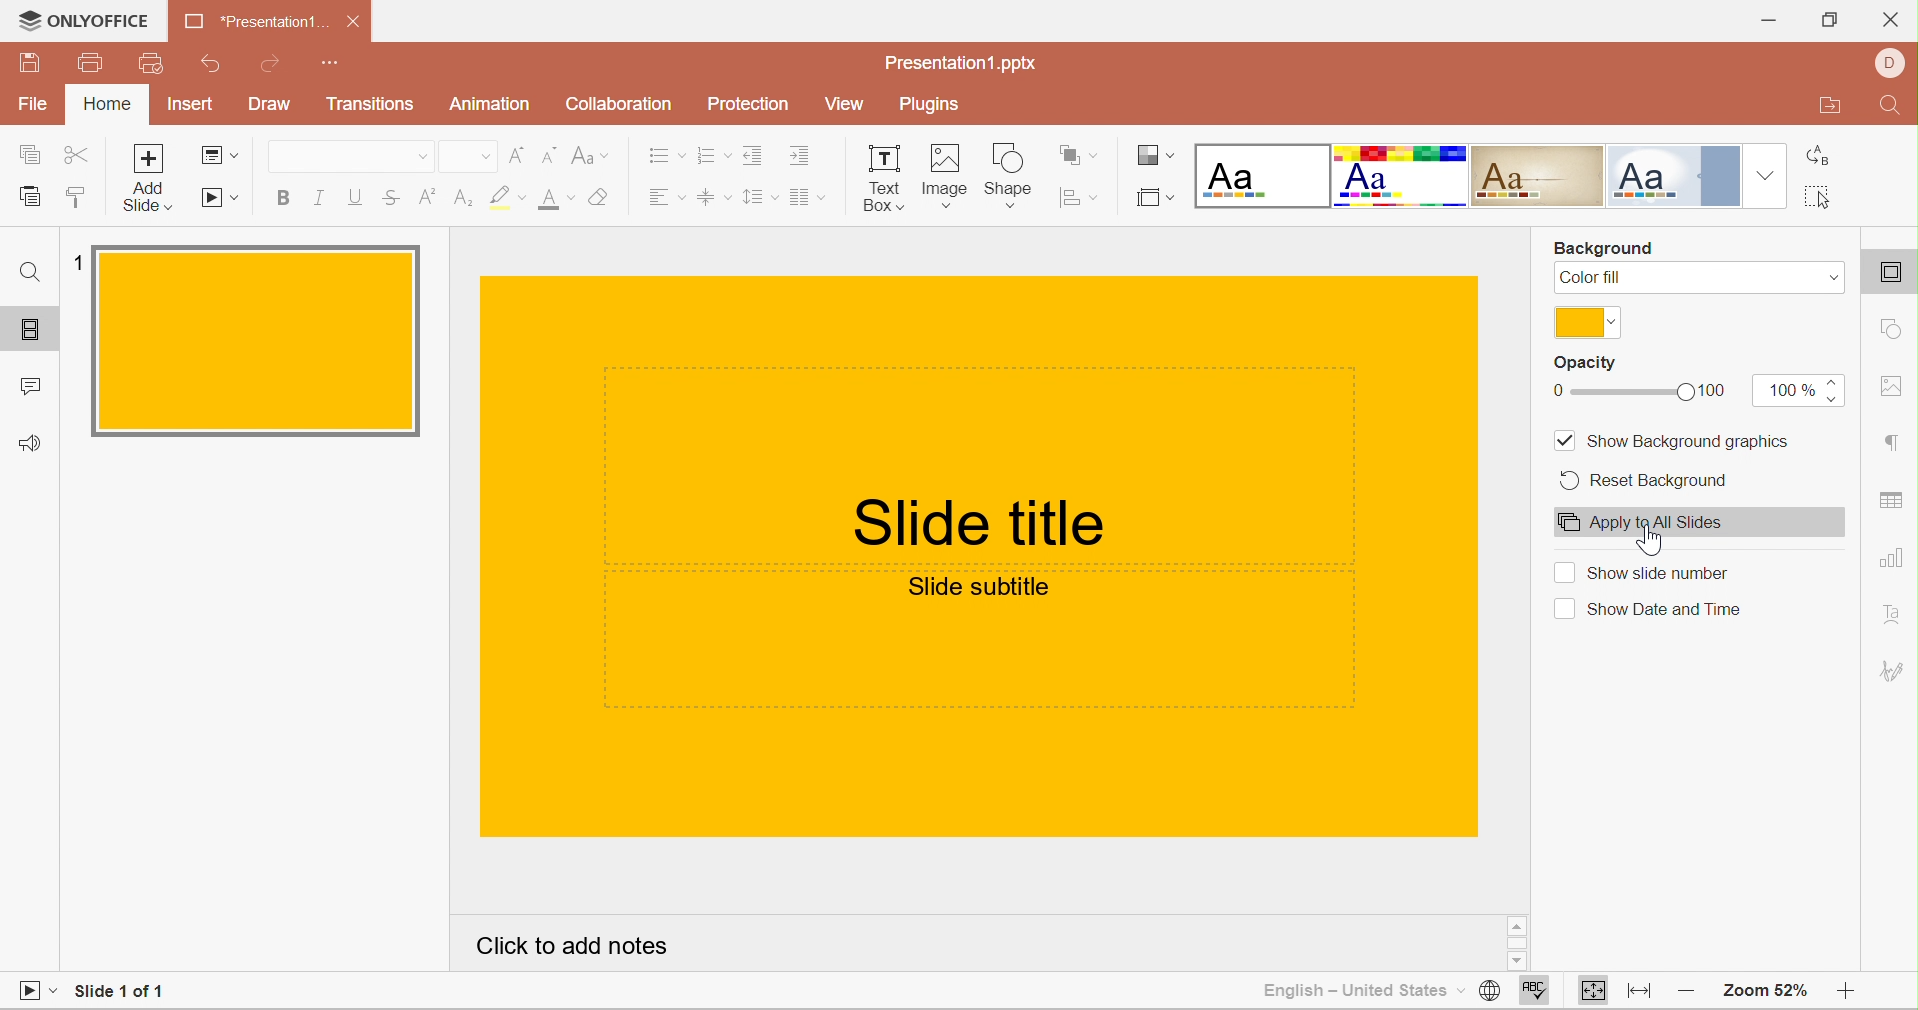 The image size is (1918, 1010). Describe the element at coordinates (1078, 195) in the screenshot. I see `Align shape` at that location.